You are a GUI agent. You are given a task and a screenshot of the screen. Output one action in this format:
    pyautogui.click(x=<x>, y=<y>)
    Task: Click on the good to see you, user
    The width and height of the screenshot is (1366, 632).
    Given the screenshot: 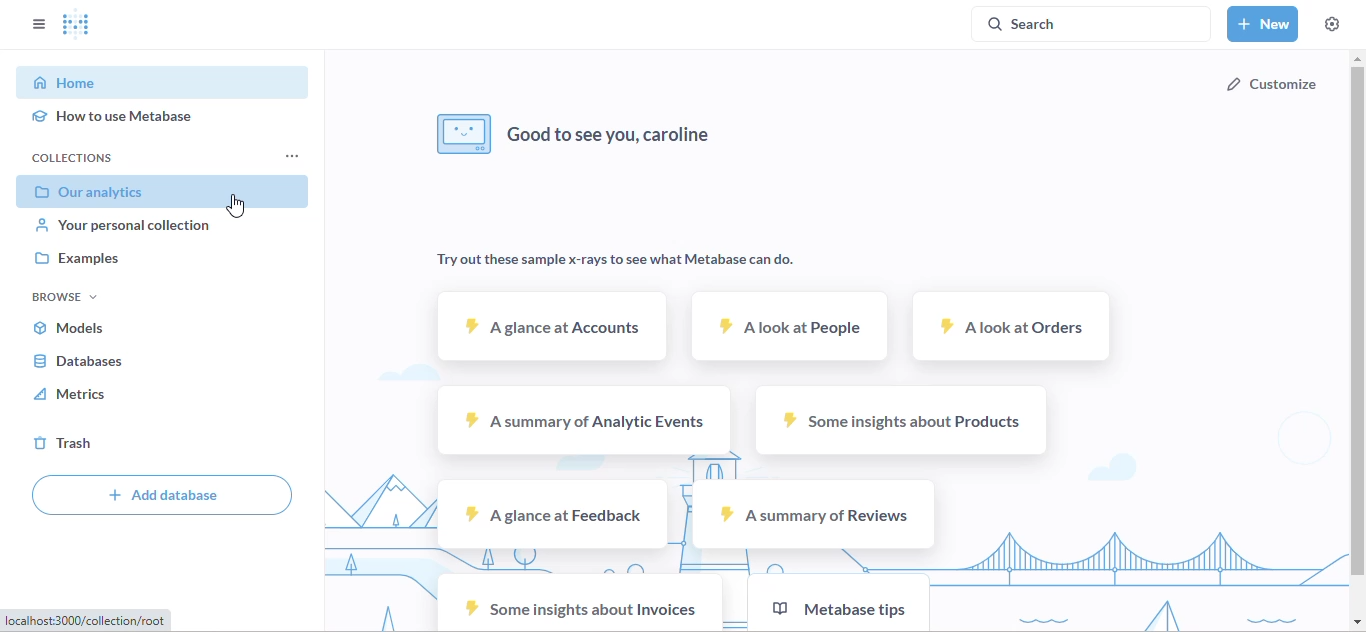 What is the action you would take?
    pyautogui.click(x=575, y=134)
    